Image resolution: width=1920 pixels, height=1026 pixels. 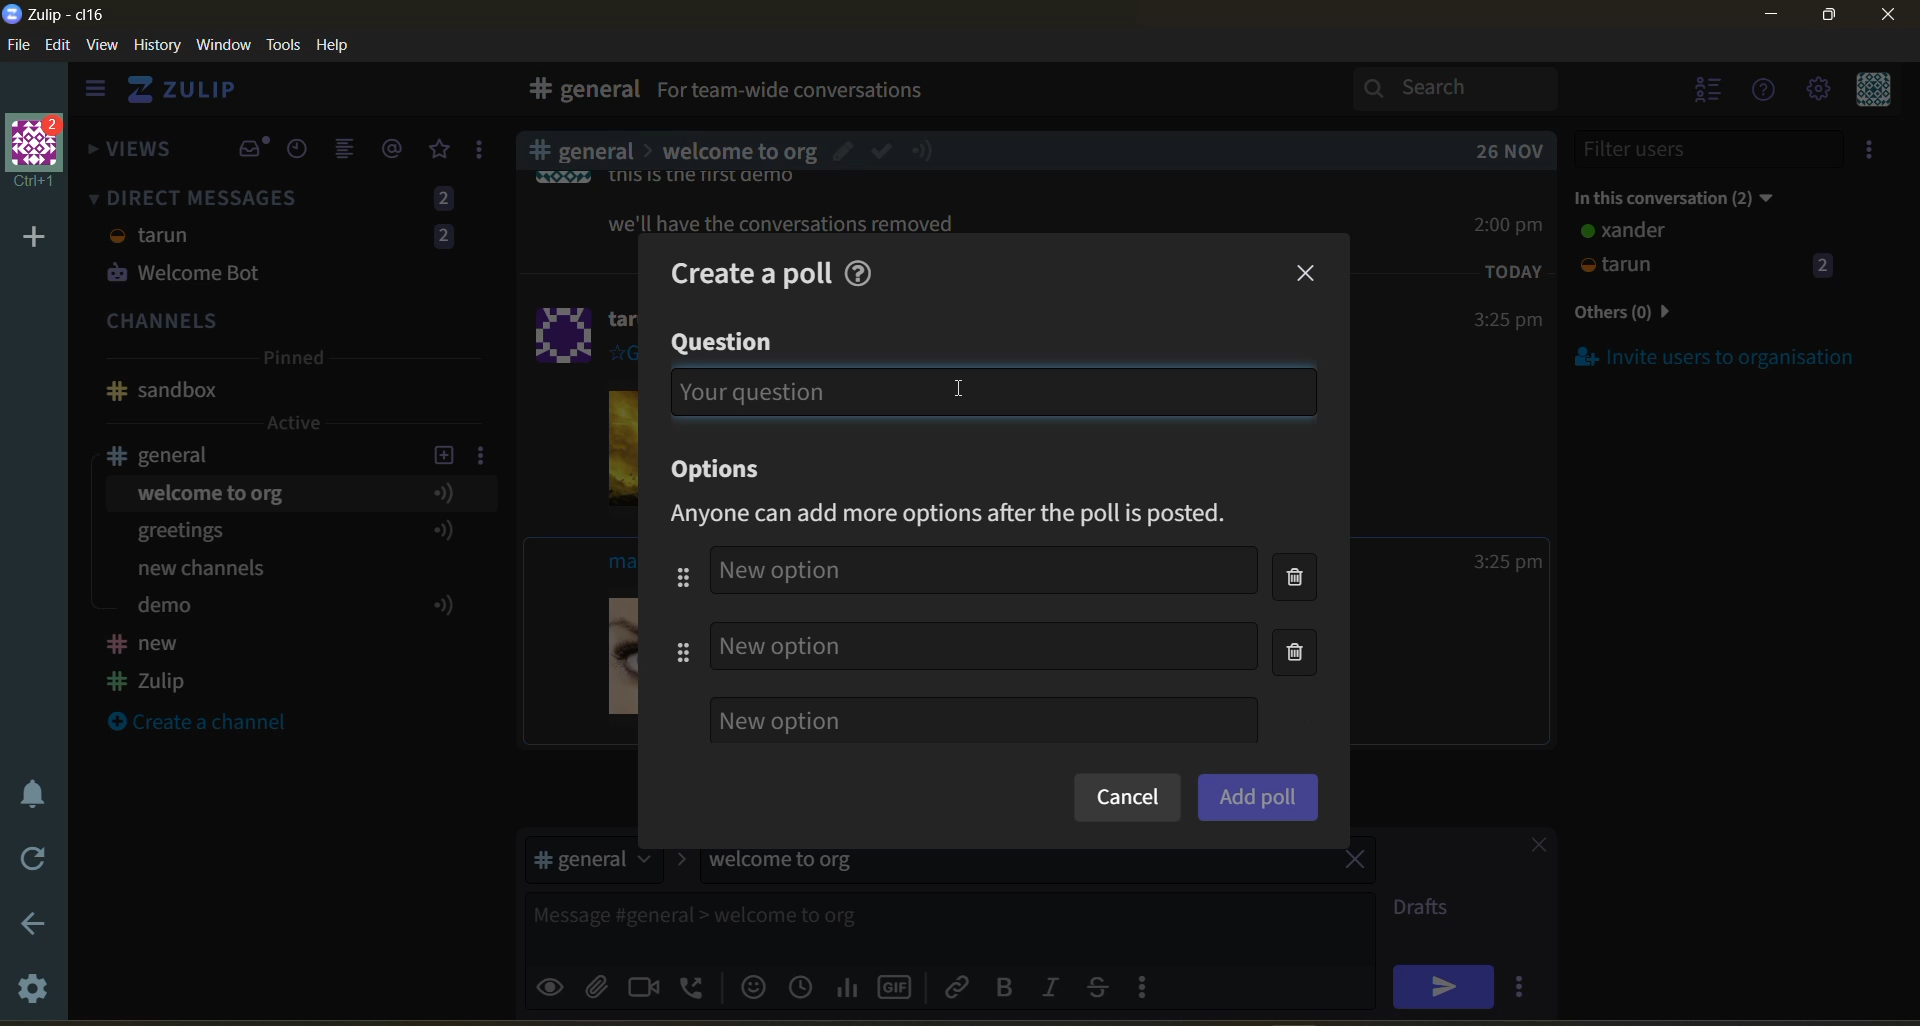 What do you see at coordinates (1506, 321) in the screenshot?
I see `3:25 pm` at bounding box center [1506, 321].